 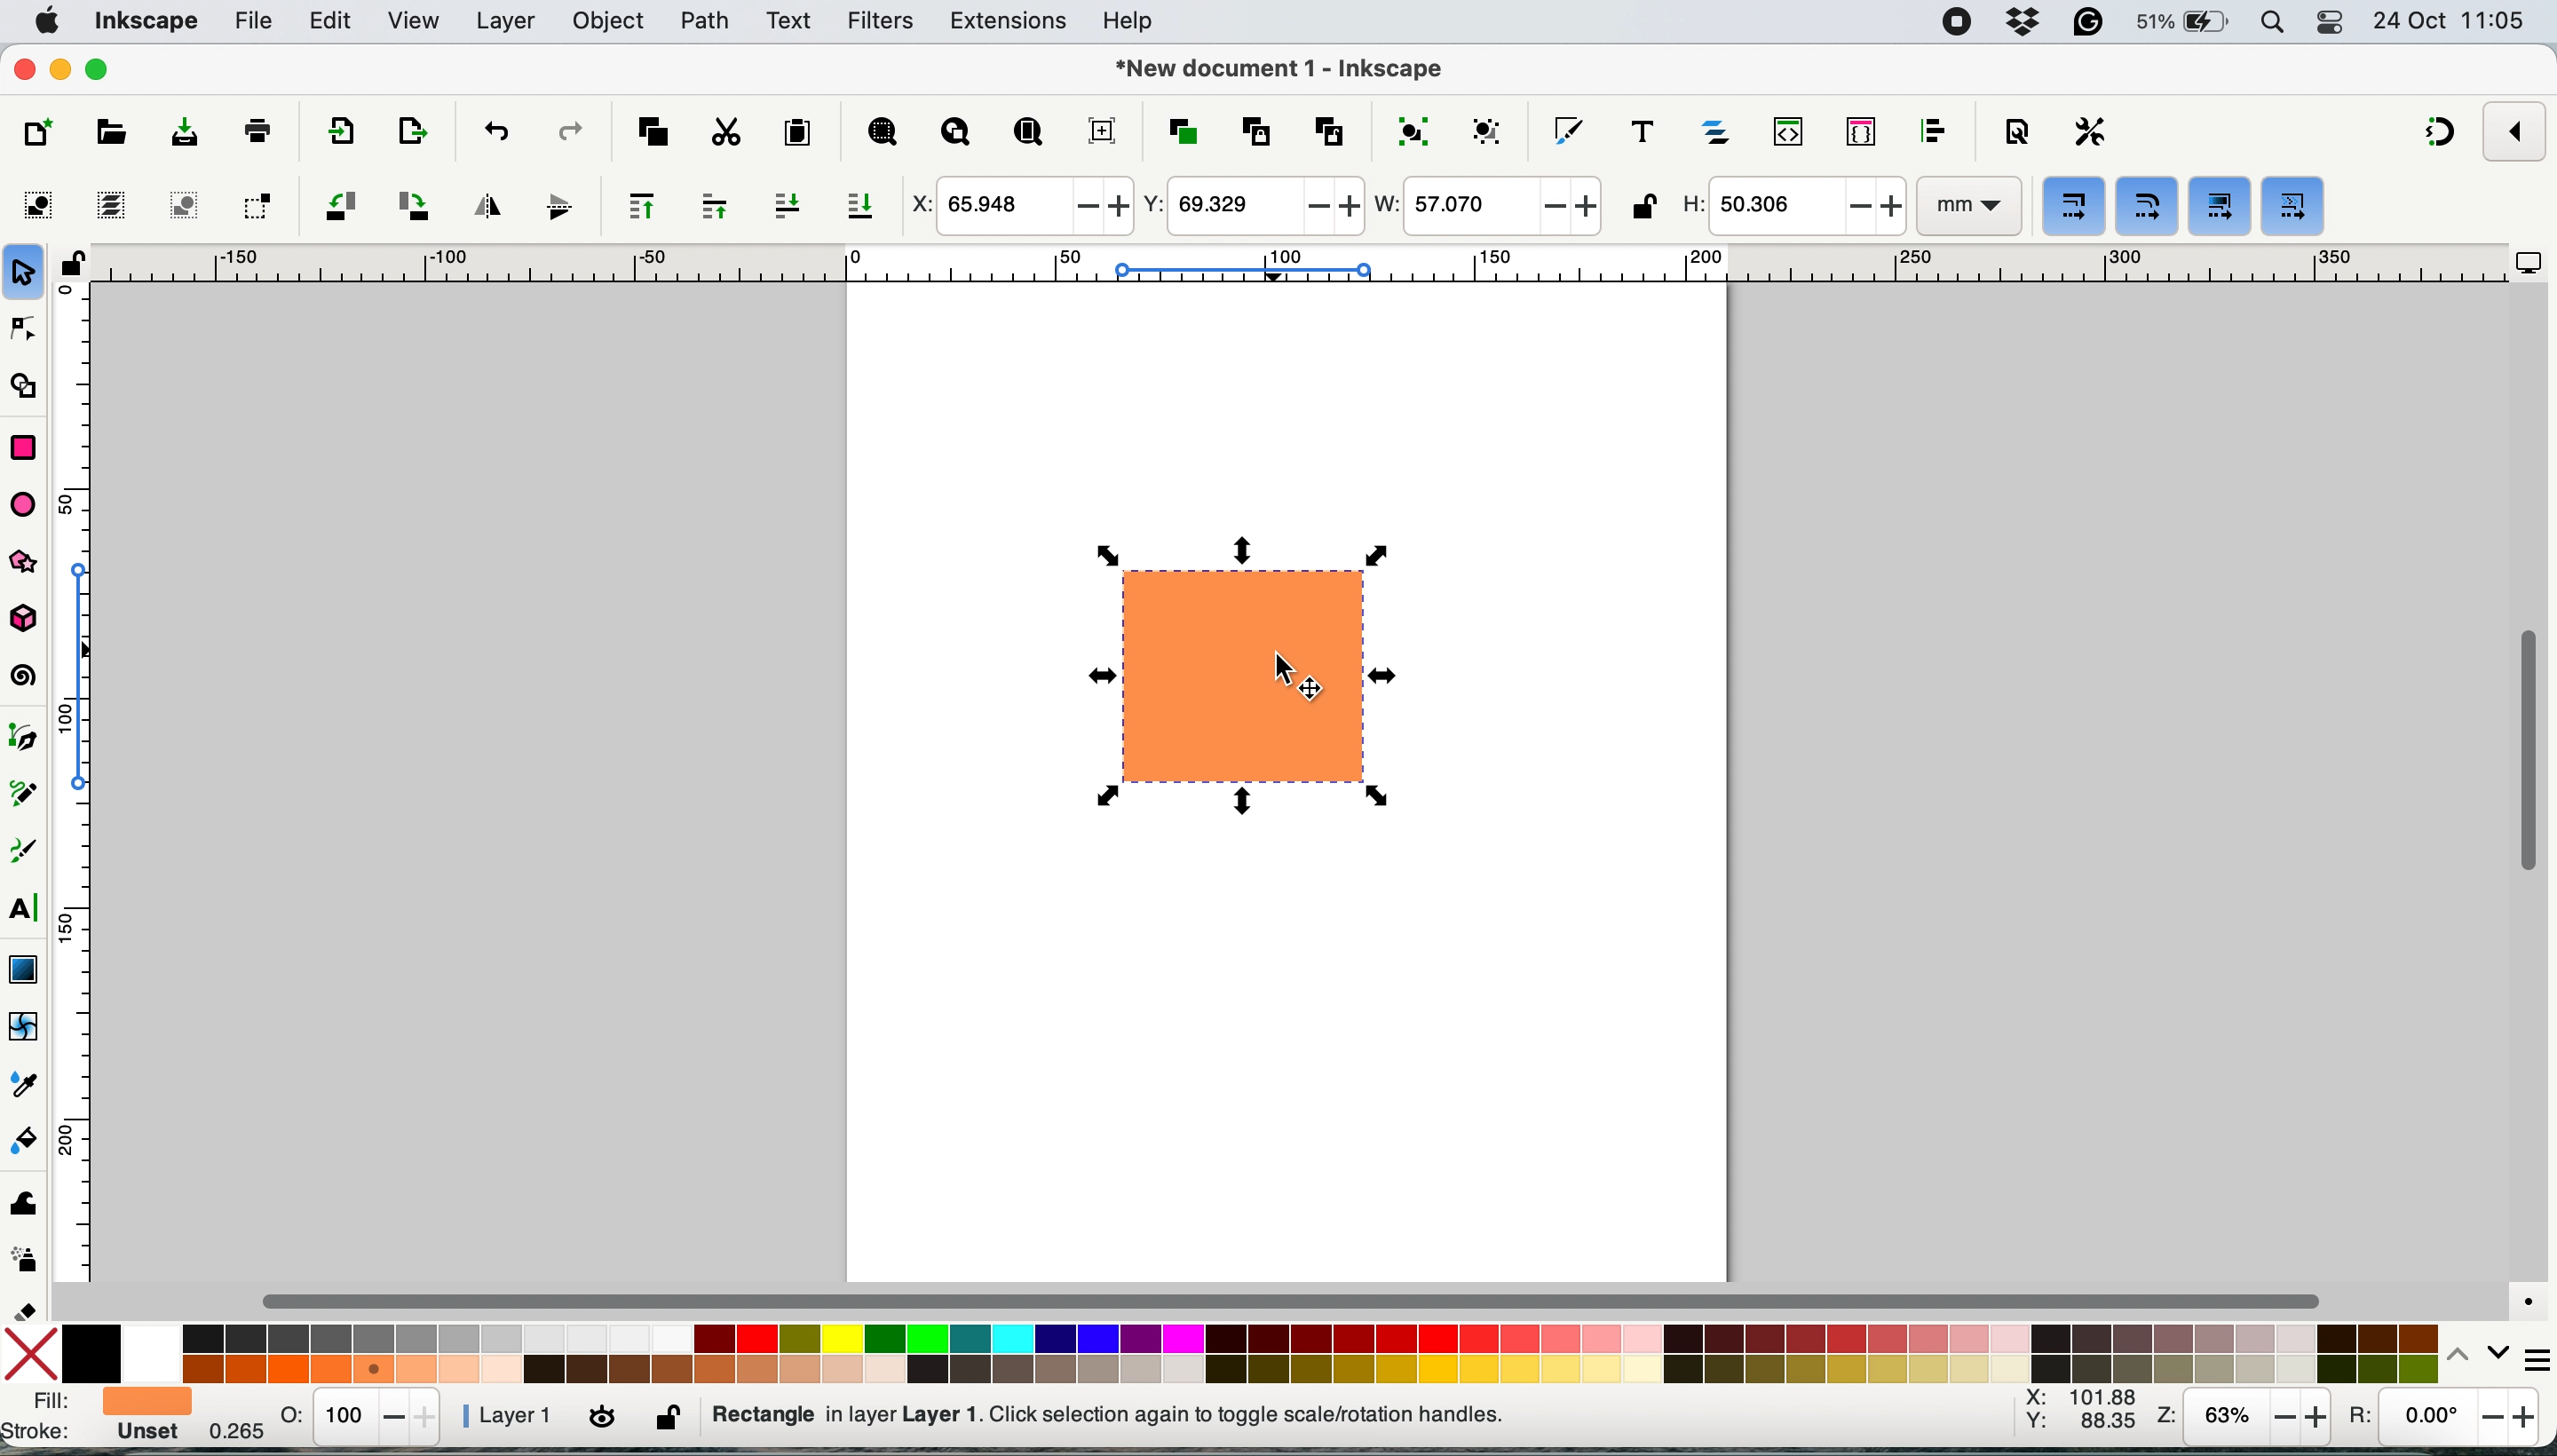 I want to click on edit, so click(x=333, y=23).